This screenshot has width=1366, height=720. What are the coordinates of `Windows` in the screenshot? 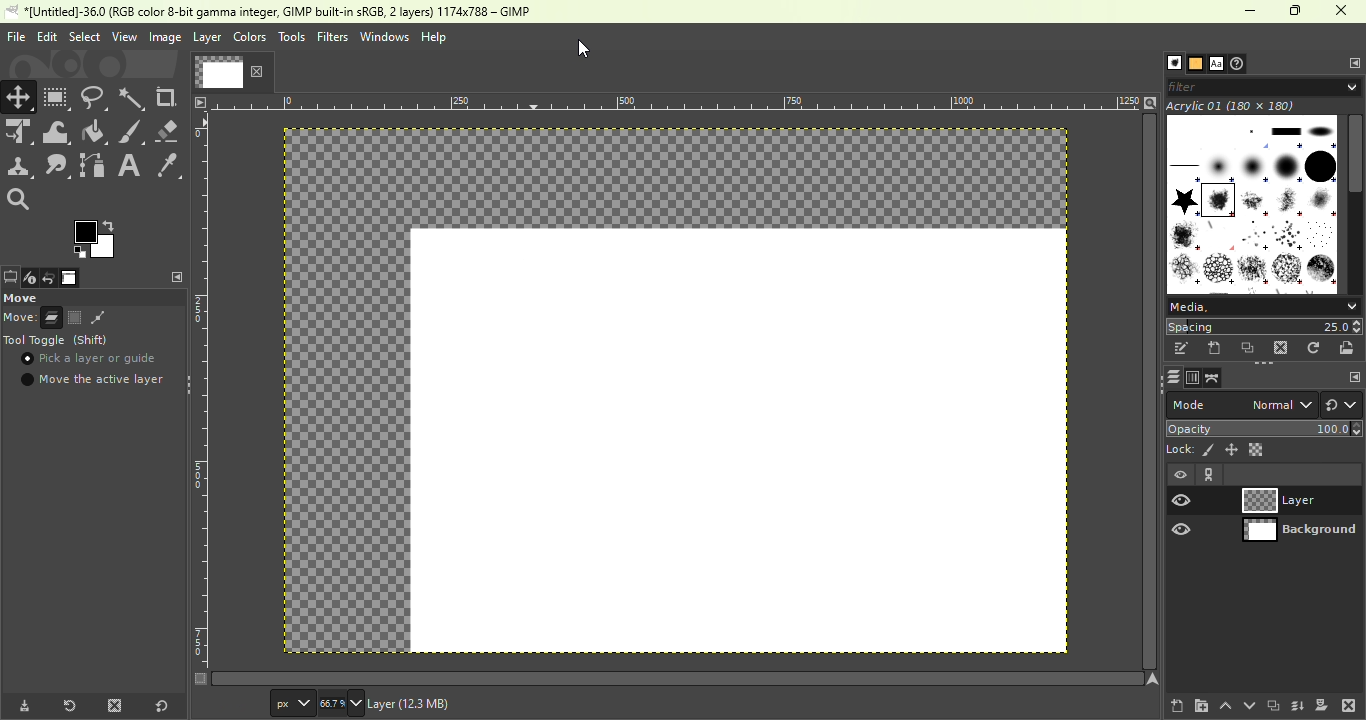 It's located at (384, 37).